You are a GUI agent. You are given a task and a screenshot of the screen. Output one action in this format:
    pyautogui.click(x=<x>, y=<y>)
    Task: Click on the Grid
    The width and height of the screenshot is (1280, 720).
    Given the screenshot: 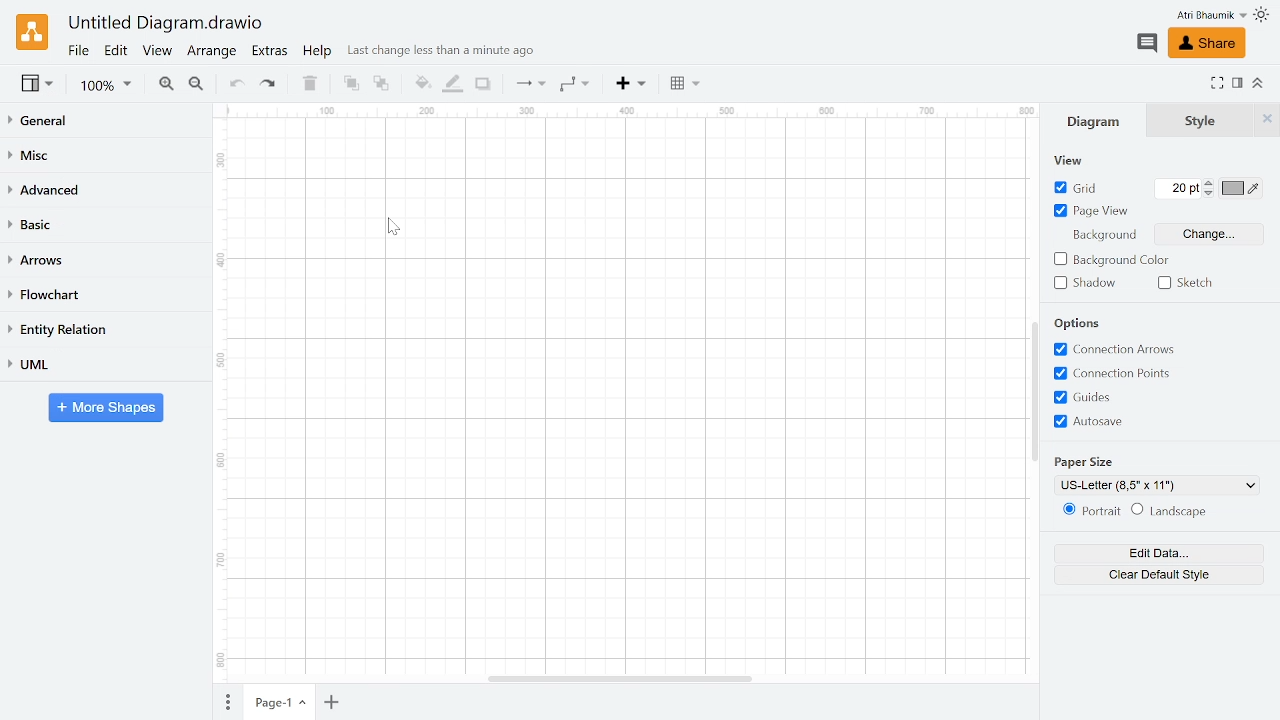 What is the action you would take?
    pyautogui.click(x=1078, y=188)
    